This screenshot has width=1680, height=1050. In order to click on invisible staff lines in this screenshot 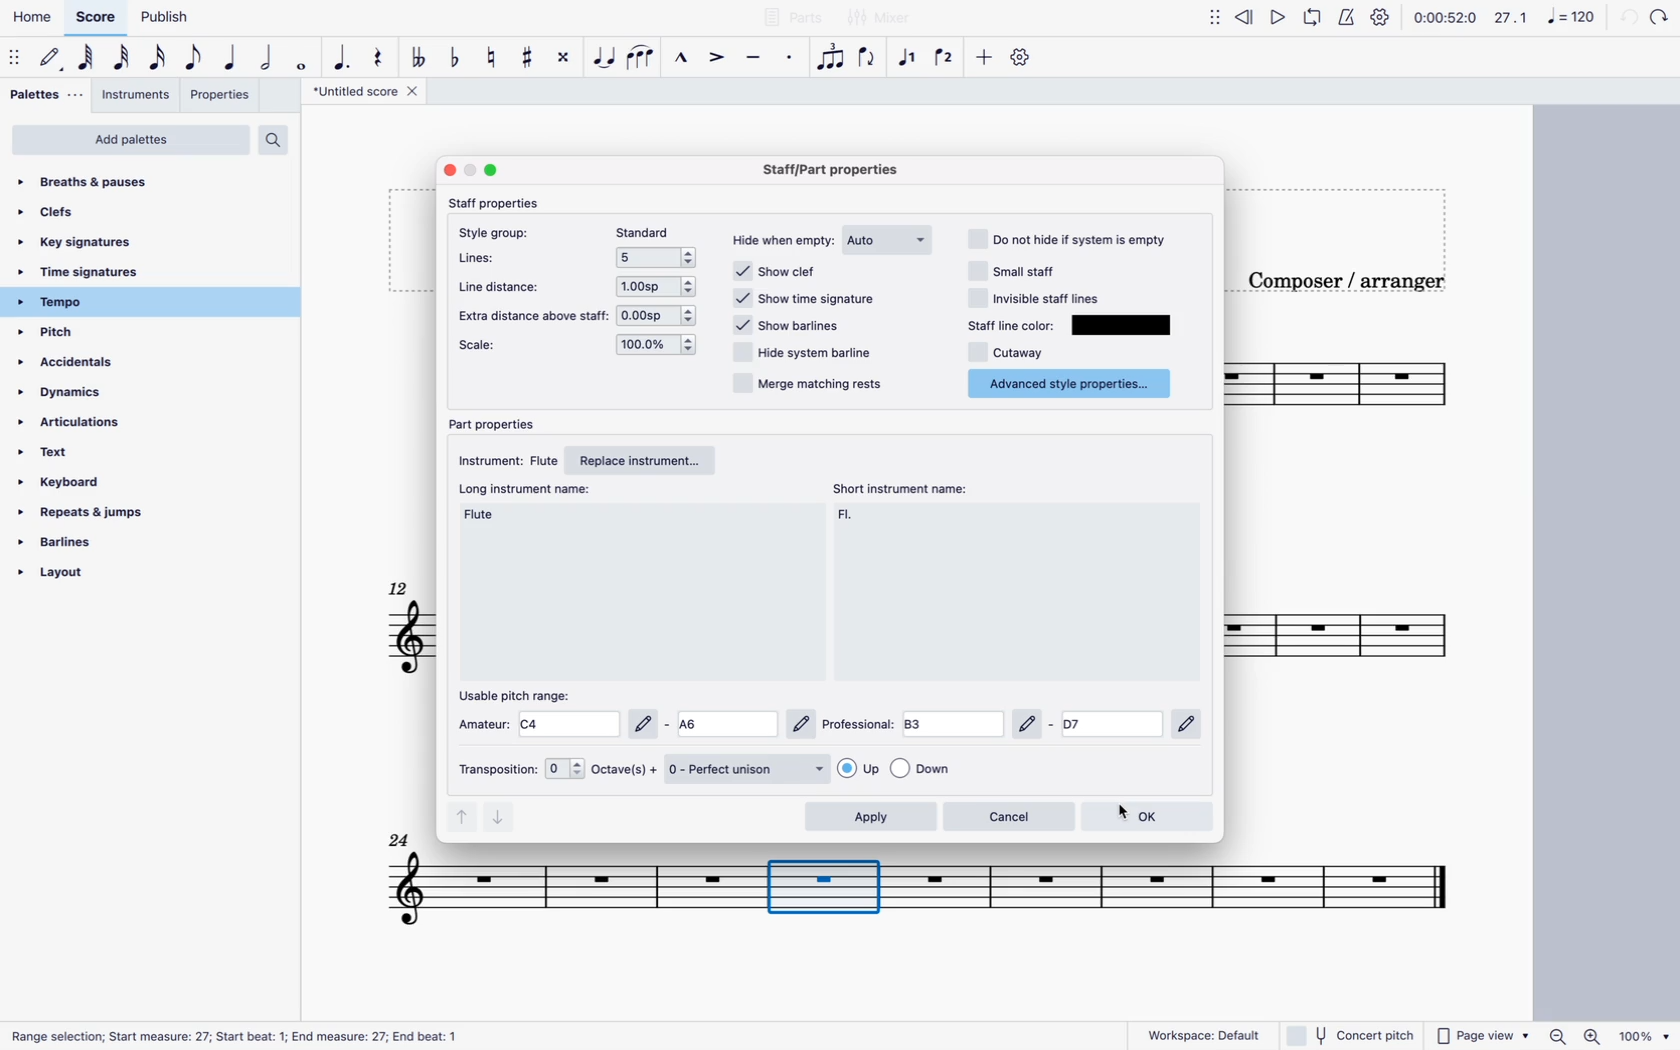, I will do `click(1037, 298)`.